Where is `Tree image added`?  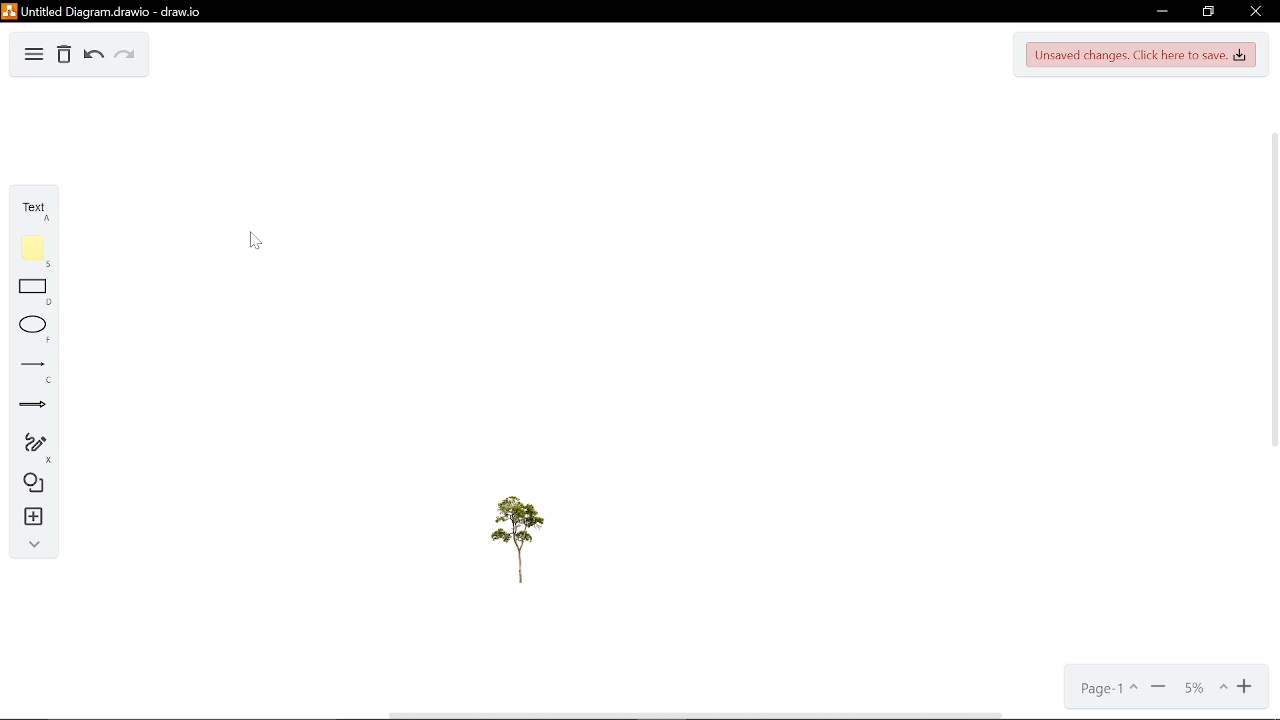 Tree image added is located at coordinates (524, 548).